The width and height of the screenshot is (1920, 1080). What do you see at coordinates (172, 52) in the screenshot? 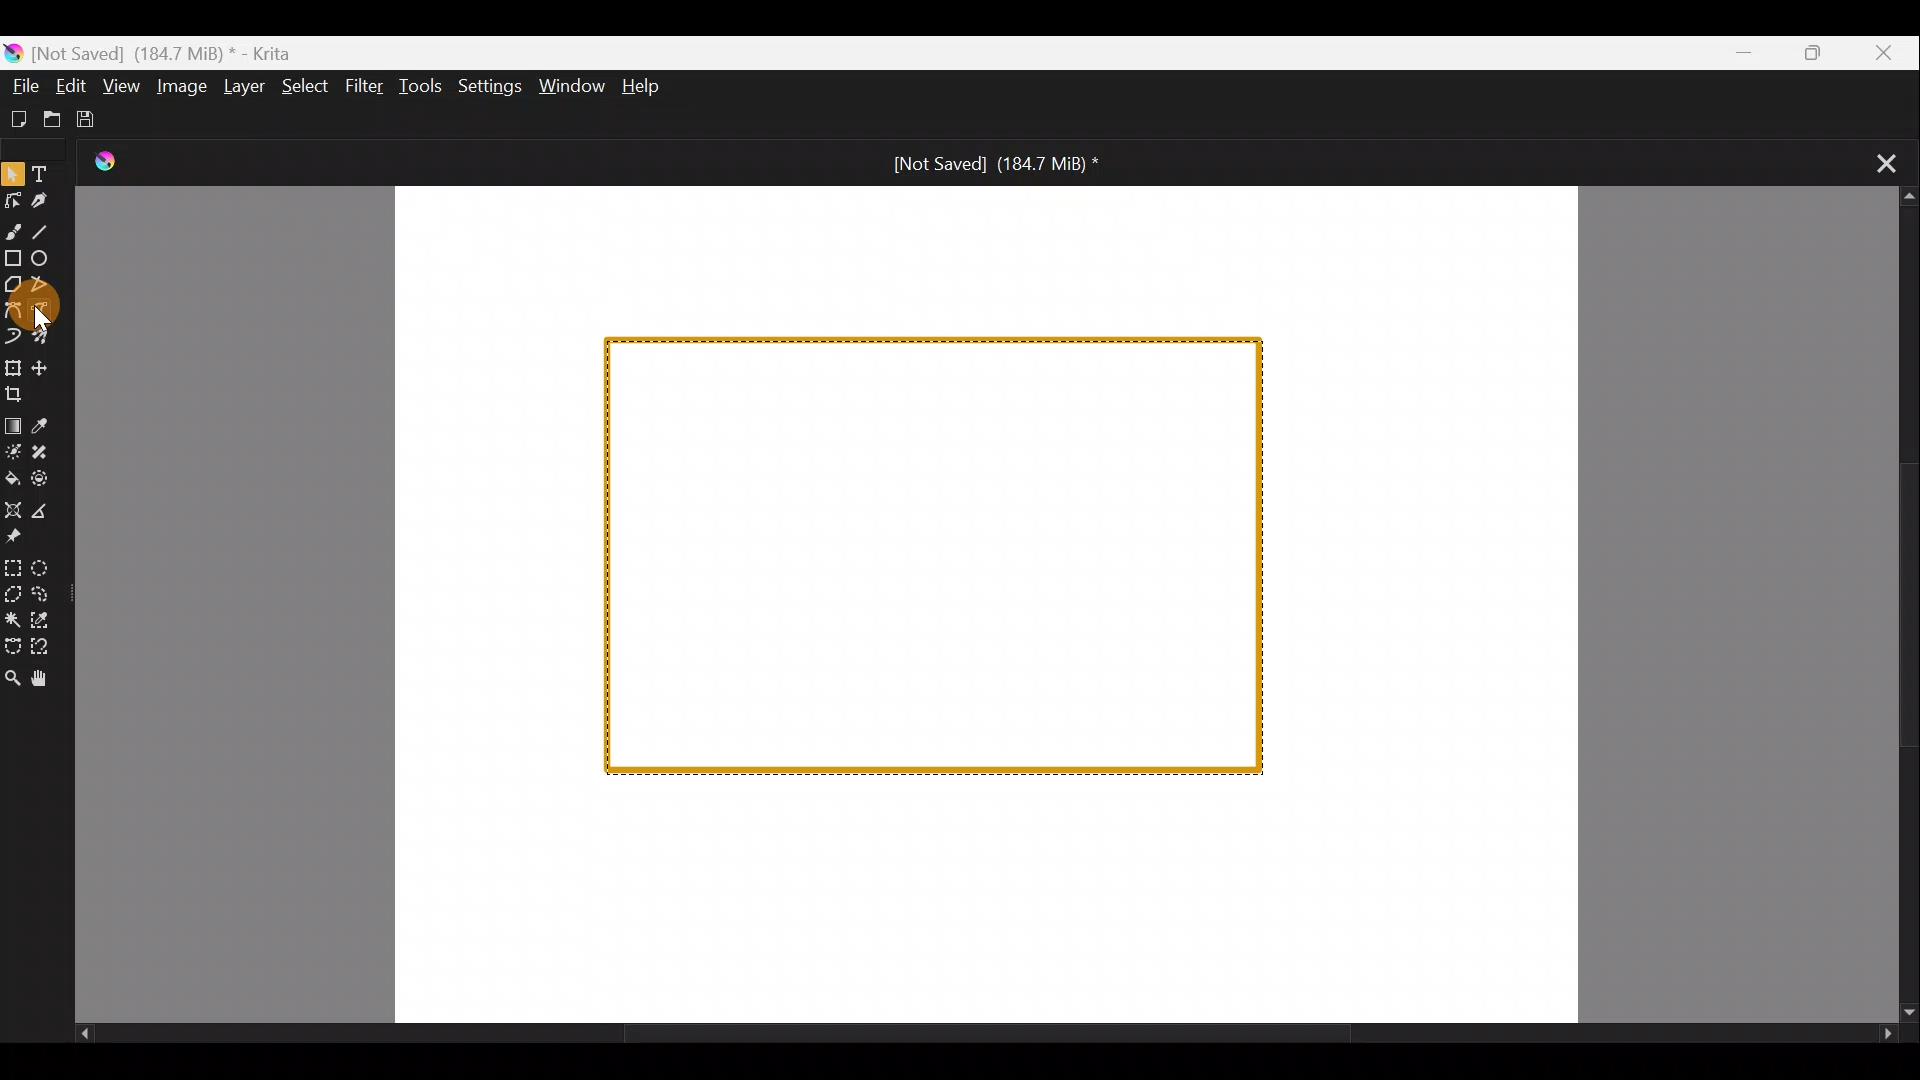
I see `) [Not Saved] (184.7 MiB) * - Krita` at bounding box center [172, 52].